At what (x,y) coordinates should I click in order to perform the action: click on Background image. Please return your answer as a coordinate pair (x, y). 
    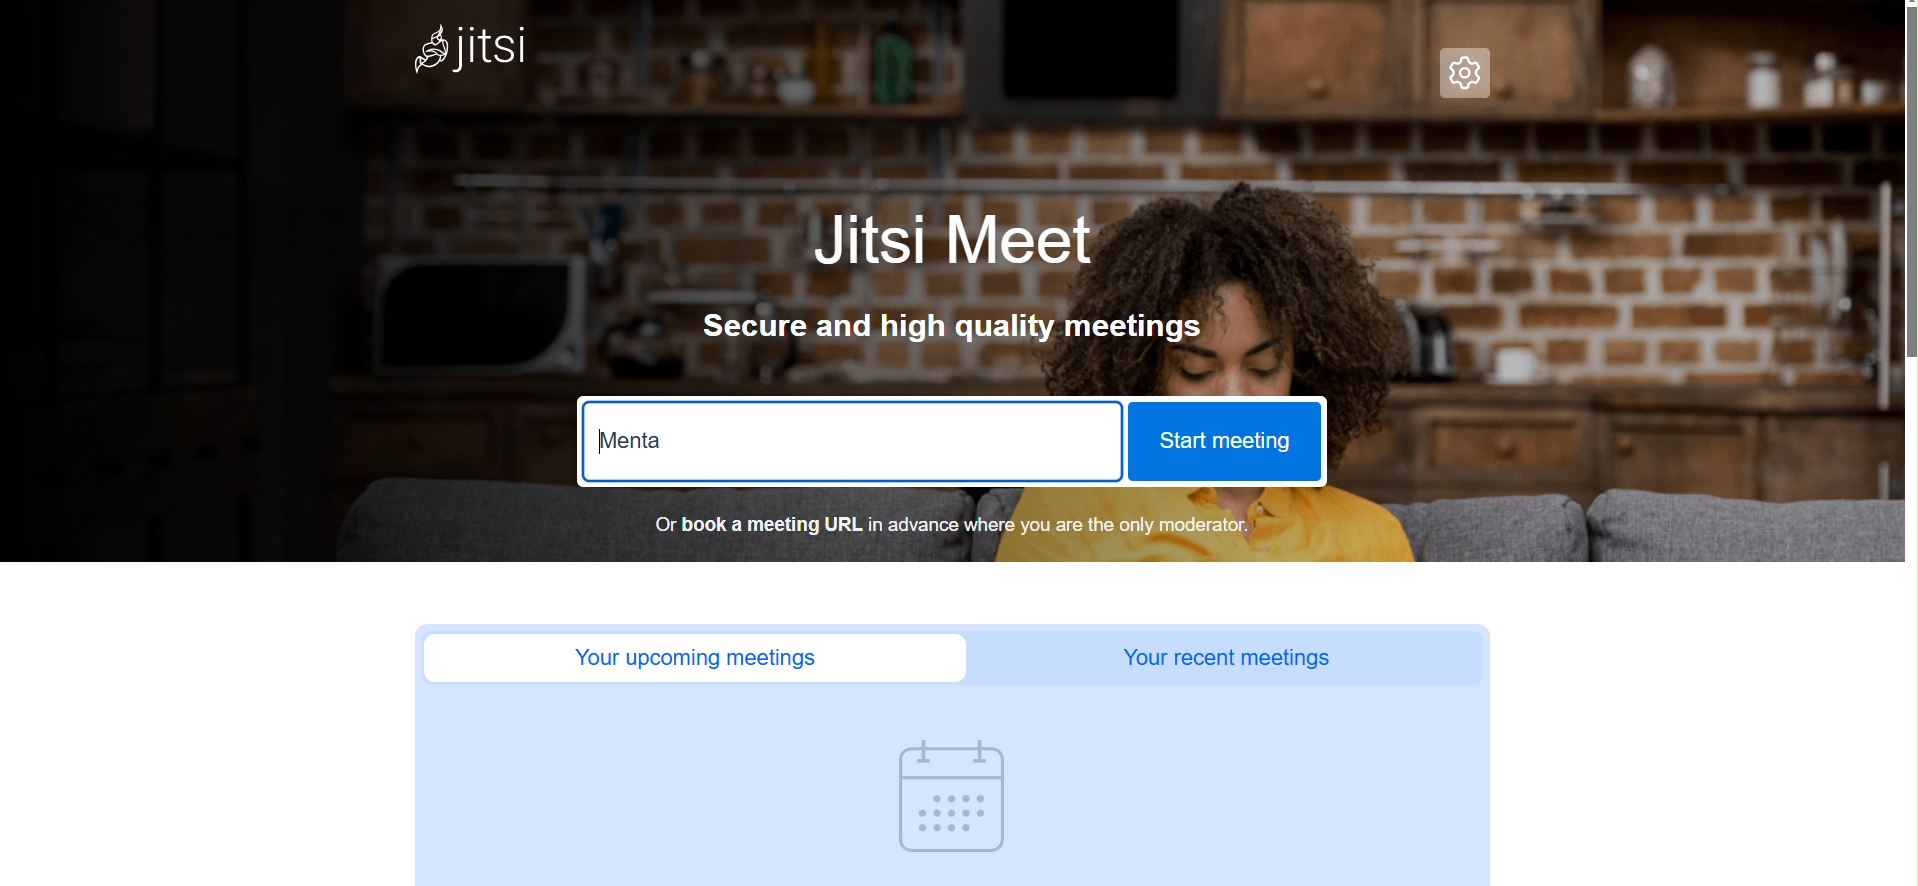
    Looking at the image, I should click on (1625, 335).